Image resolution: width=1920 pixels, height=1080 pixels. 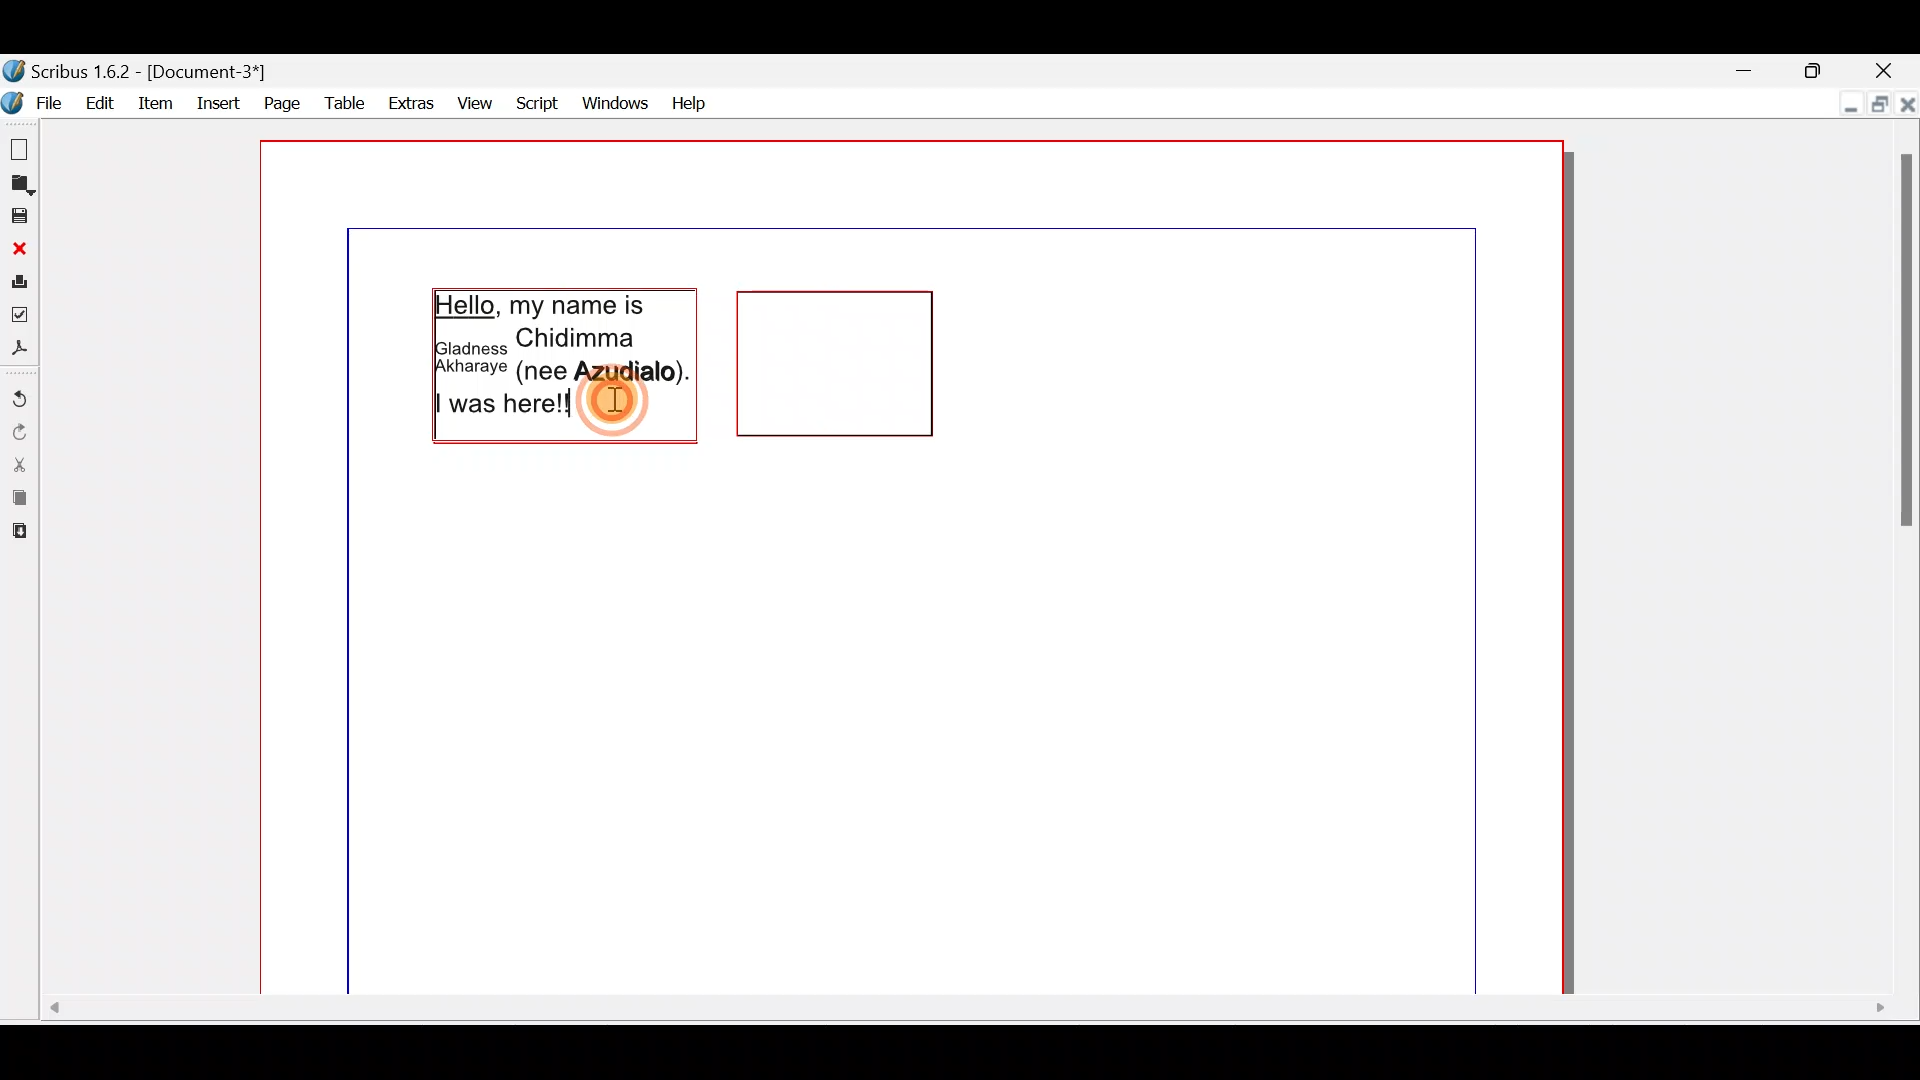 What do you see at coordinates (691, 101) in the screenshot?
I see `Help` at bounding box center [691, 101].